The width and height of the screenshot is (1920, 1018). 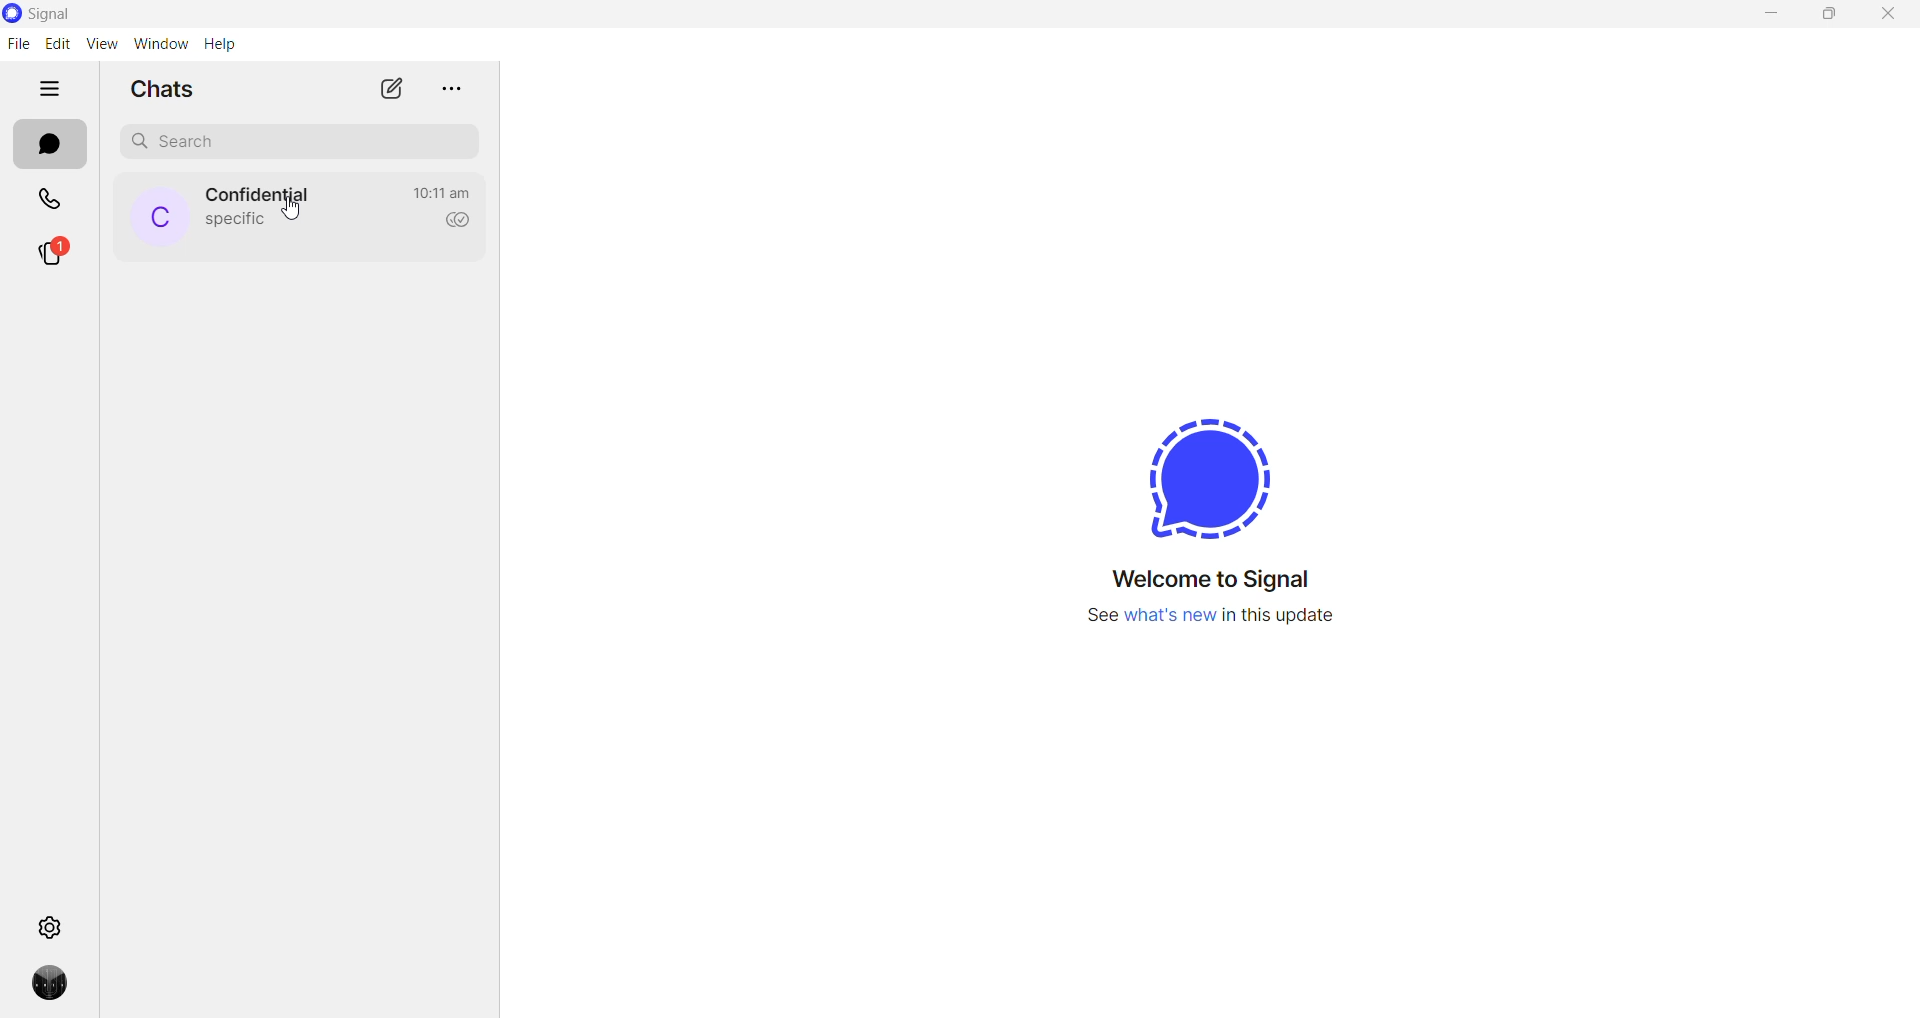 What do you see at coordinates (47, 199) in the screenshot?
I see `calls` at bounding box center [47, 199].